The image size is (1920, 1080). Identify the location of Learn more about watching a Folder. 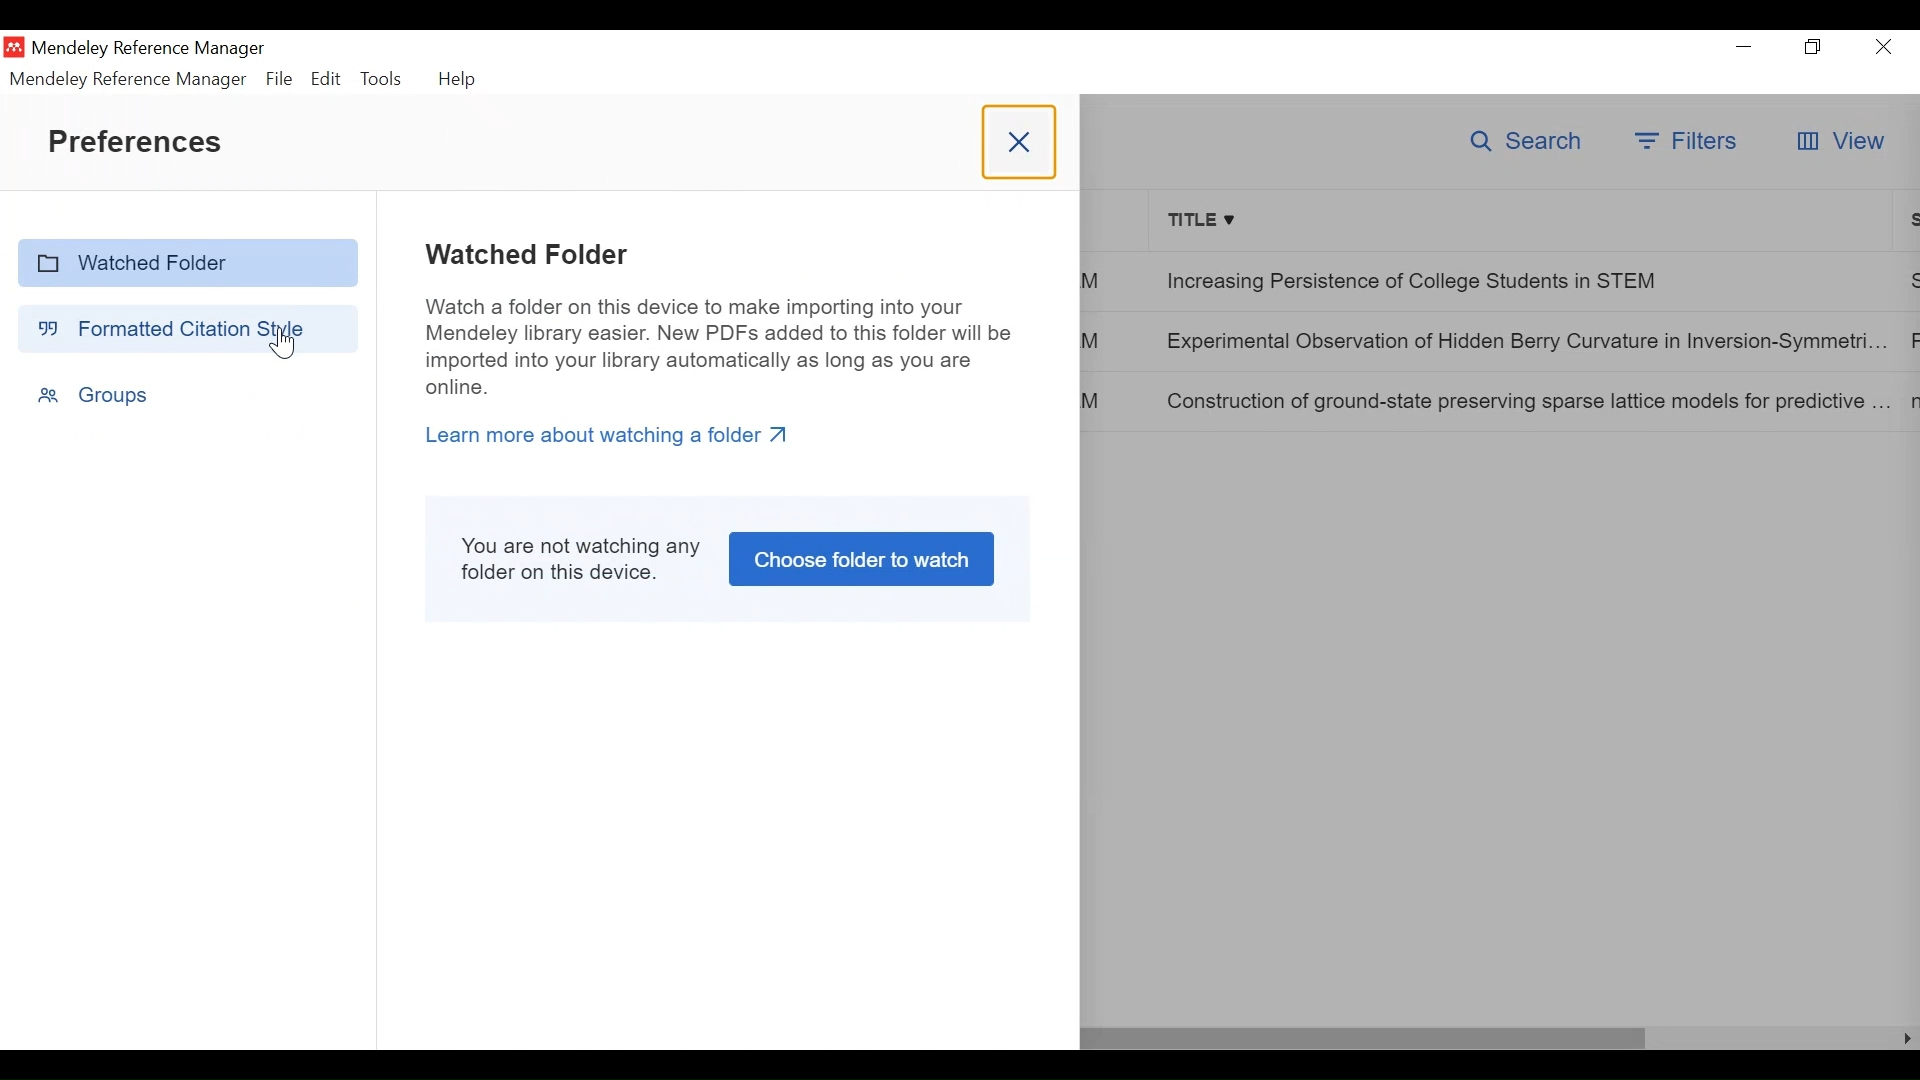
(613, 437).